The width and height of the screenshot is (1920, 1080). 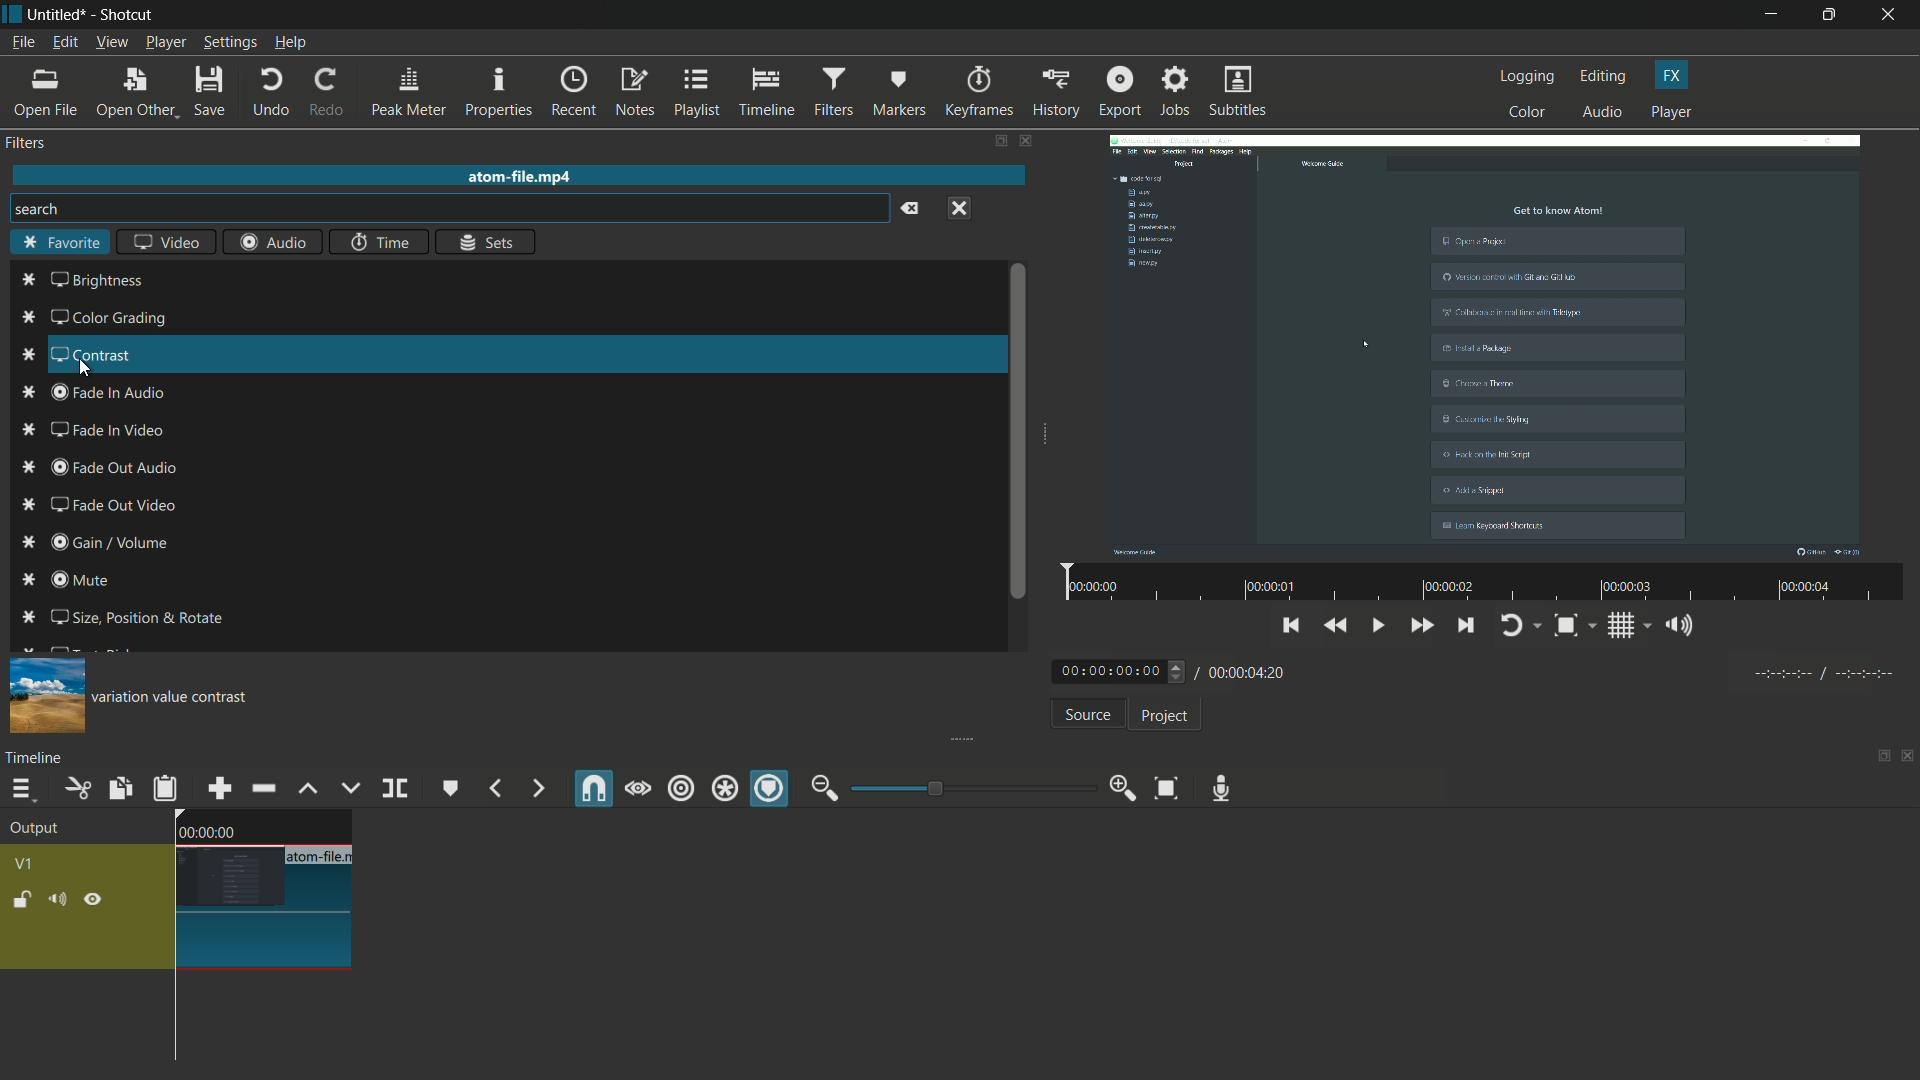 What do you see at coordinates (1166, 787) in the screenshot?
I see `zoom timeline to fit` at bounding box center [1166, 787].